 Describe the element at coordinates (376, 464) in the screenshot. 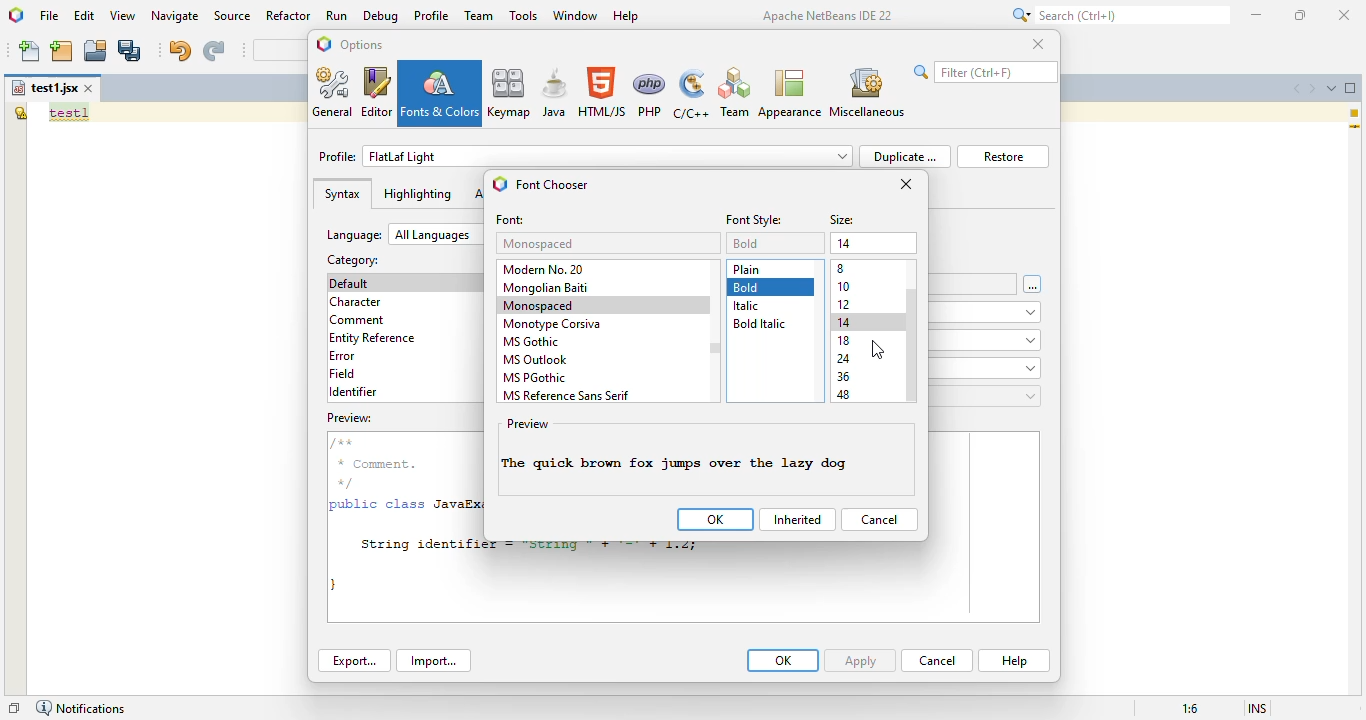

I see `* Comment.` at that location.